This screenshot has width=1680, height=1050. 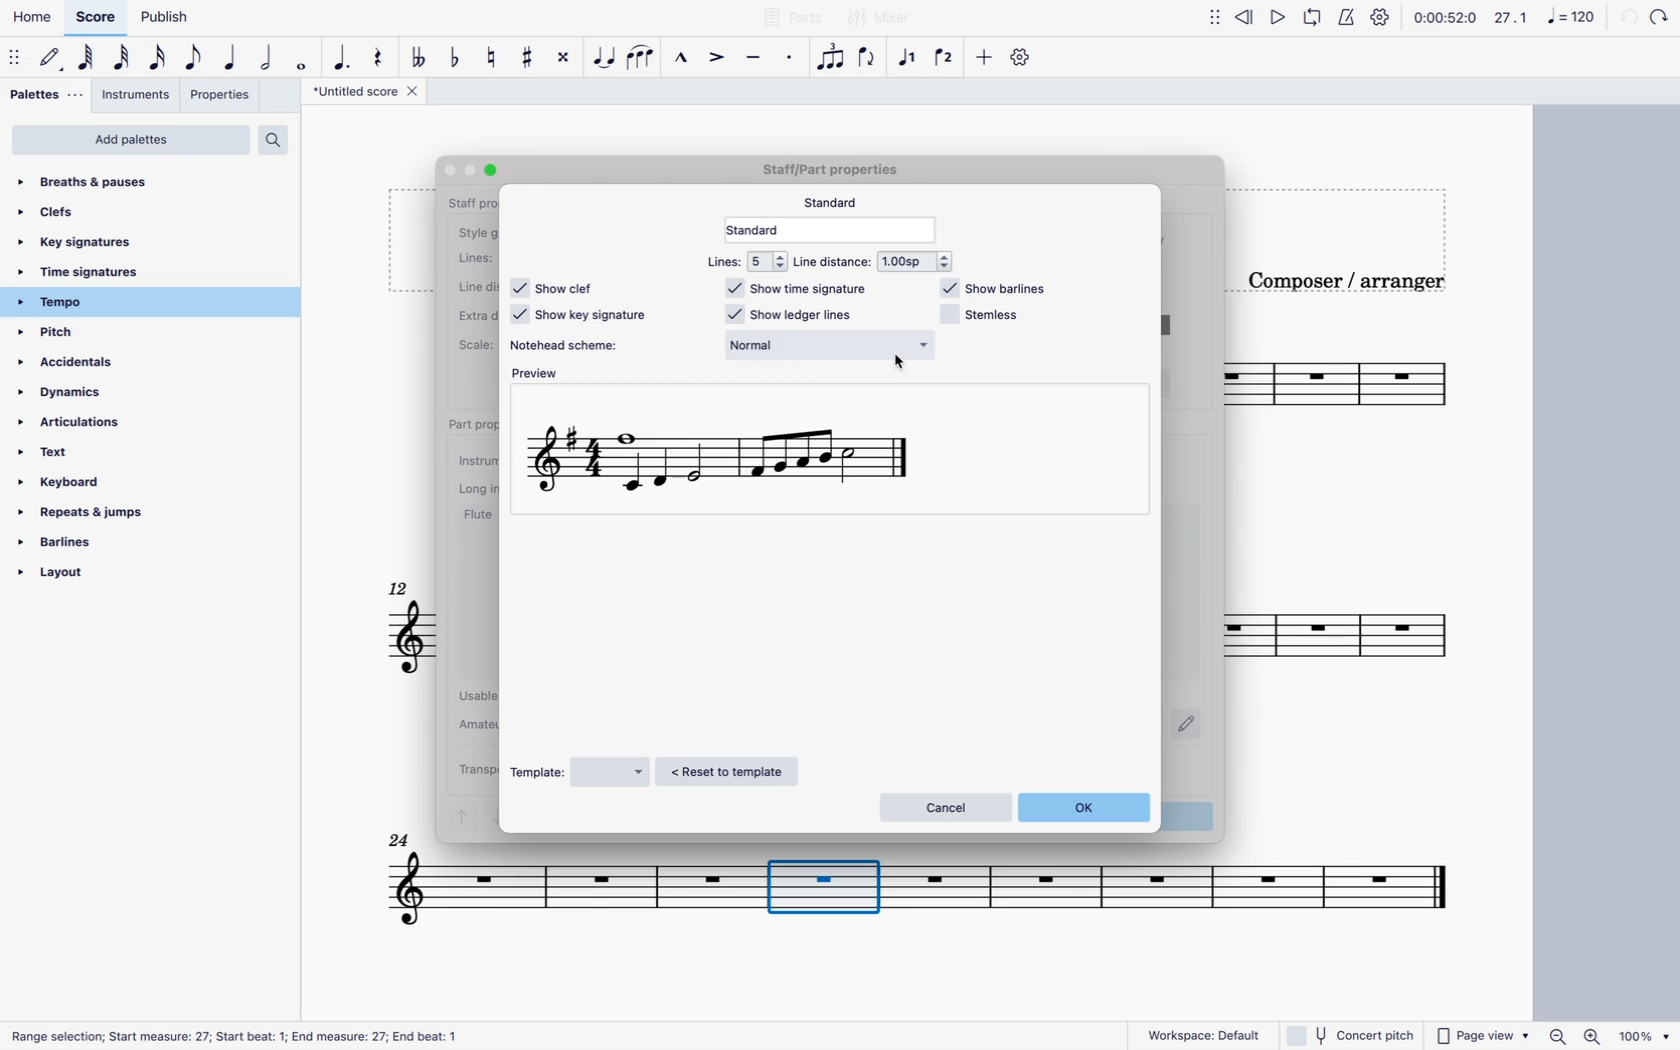 What do you see at coordinates (1665, 19) in the screenshot?
I see `mixer` at bounding box center [1665, 19].